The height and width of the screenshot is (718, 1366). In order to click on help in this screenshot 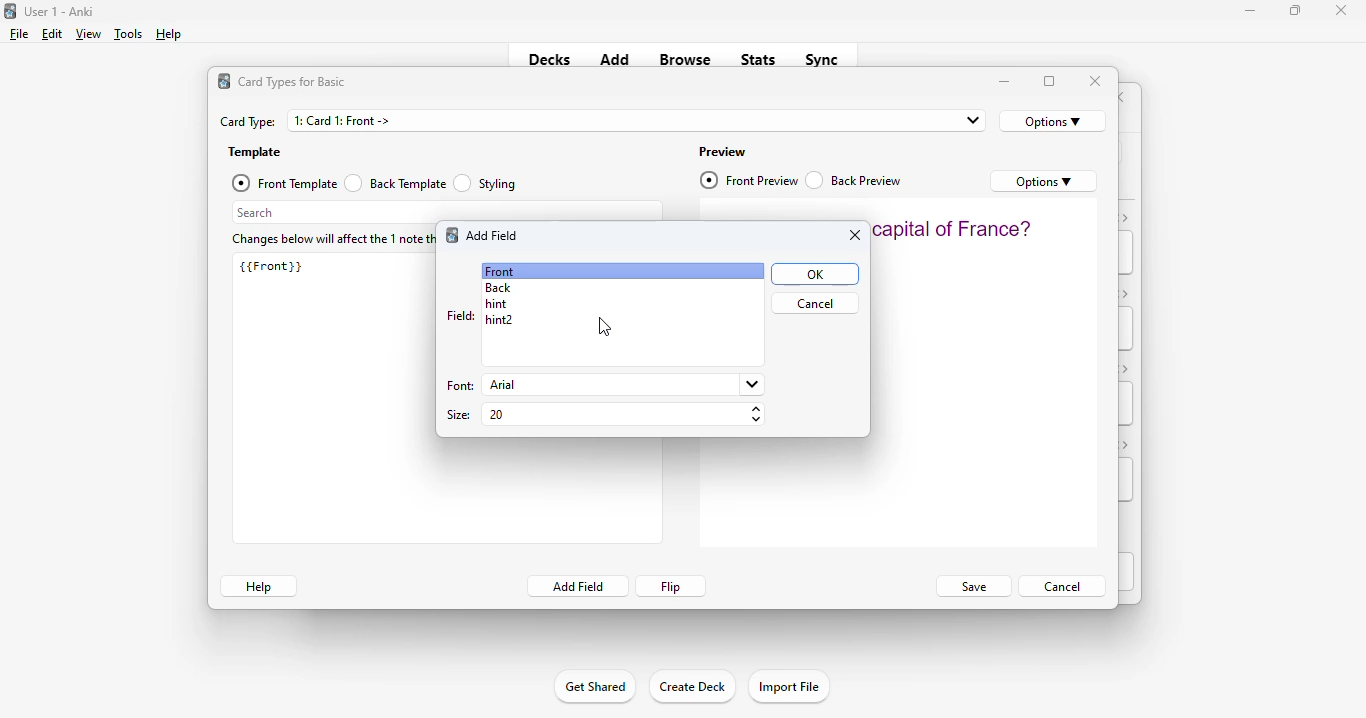, I will do `click(258, 586)`.